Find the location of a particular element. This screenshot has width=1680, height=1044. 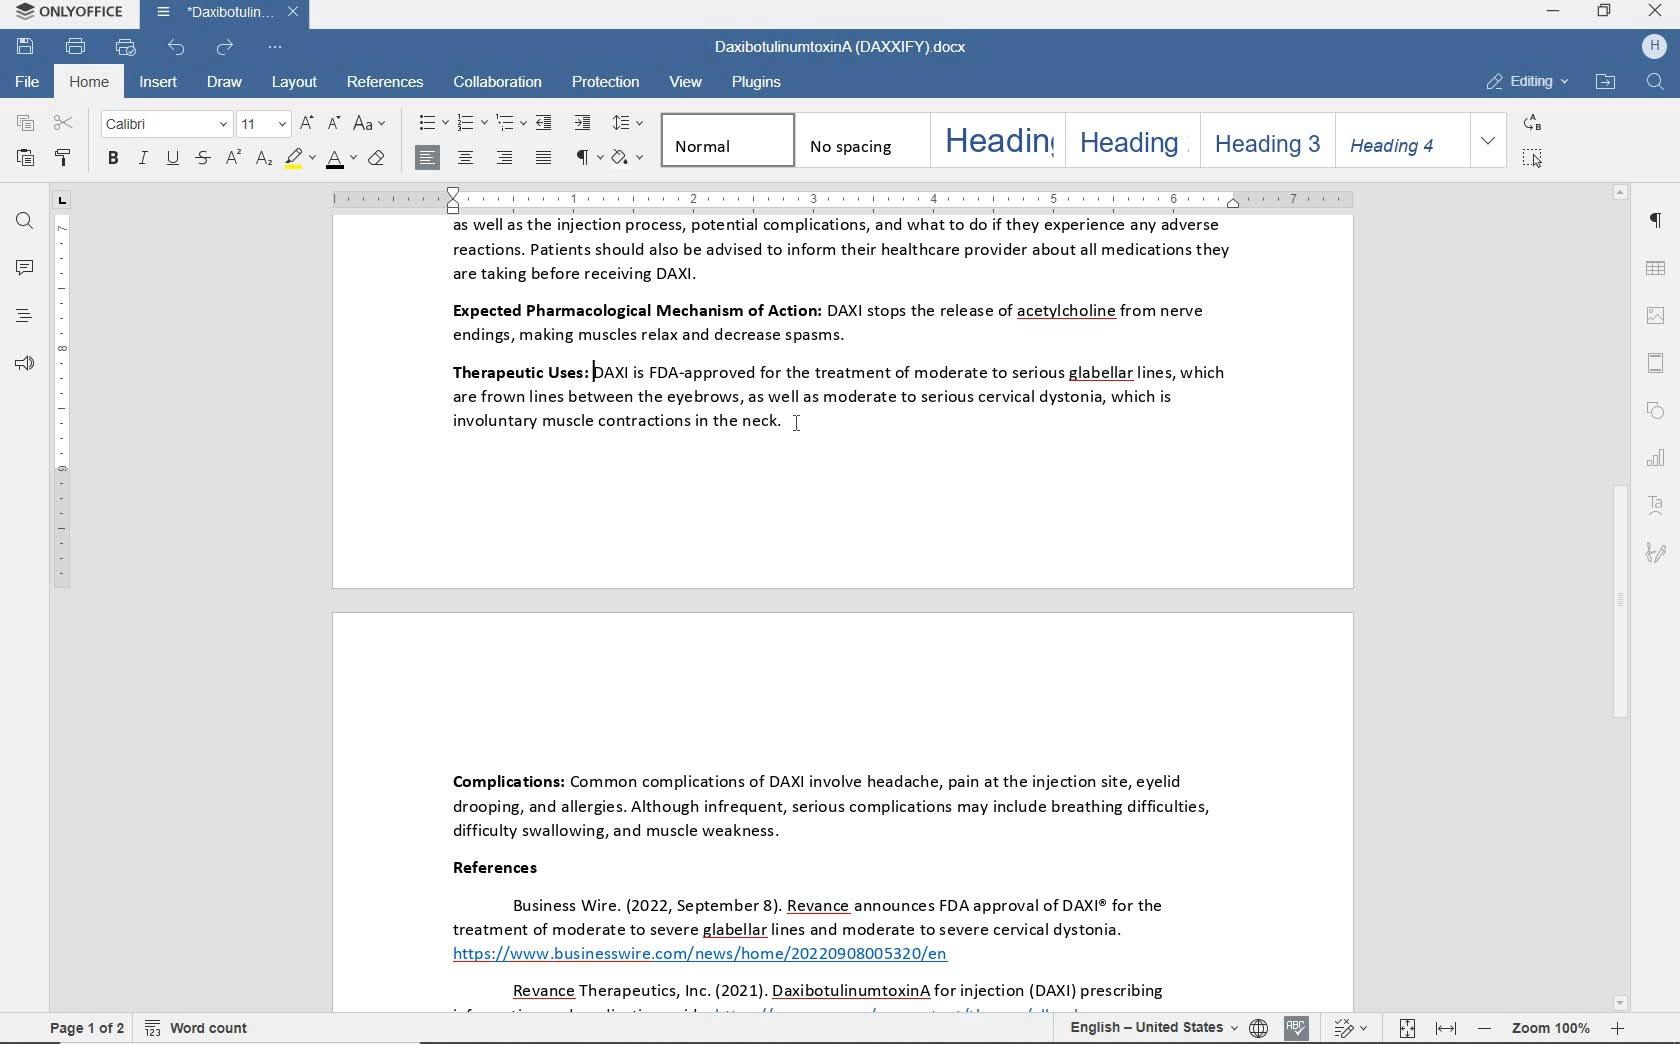

editing is located at coordinates (1527, 82).